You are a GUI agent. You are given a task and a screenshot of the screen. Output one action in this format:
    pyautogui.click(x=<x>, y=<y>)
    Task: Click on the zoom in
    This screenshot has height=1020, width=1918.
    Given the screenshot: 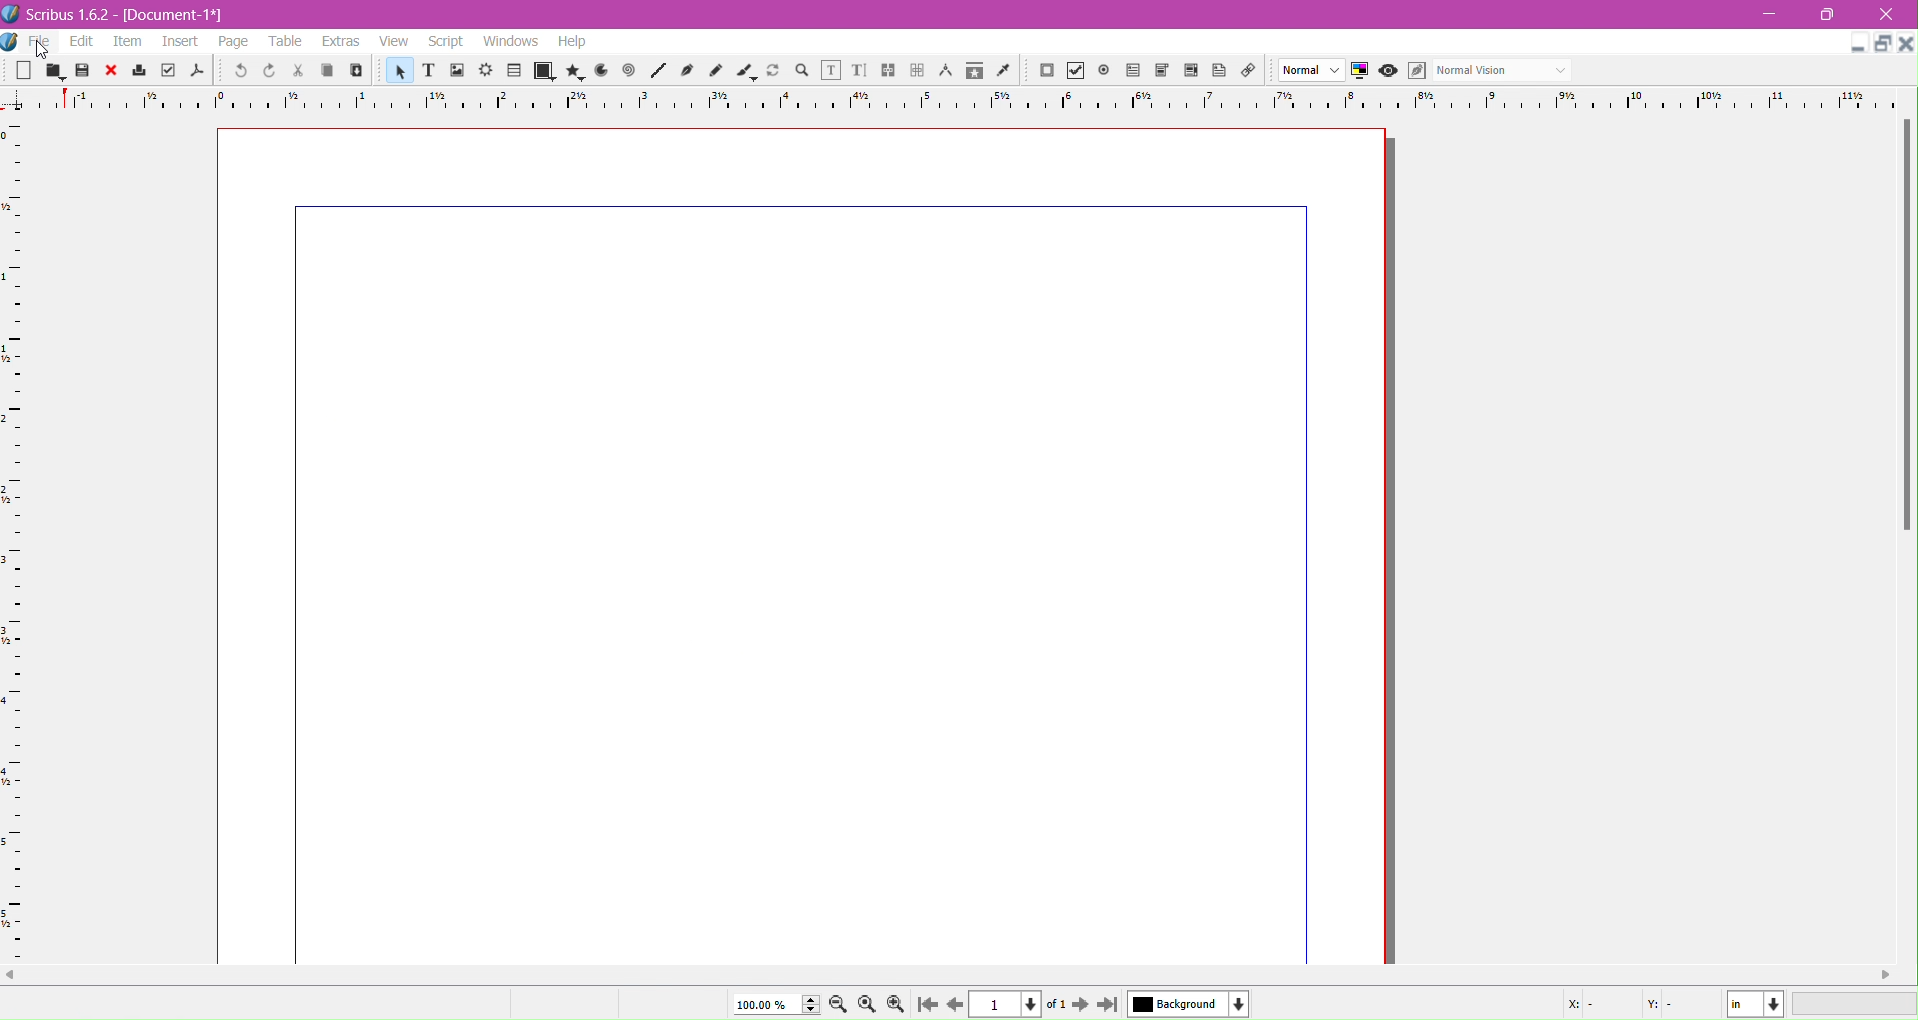 What is the action you would take?
    pyautogui.click(x=895, y=1005)
    